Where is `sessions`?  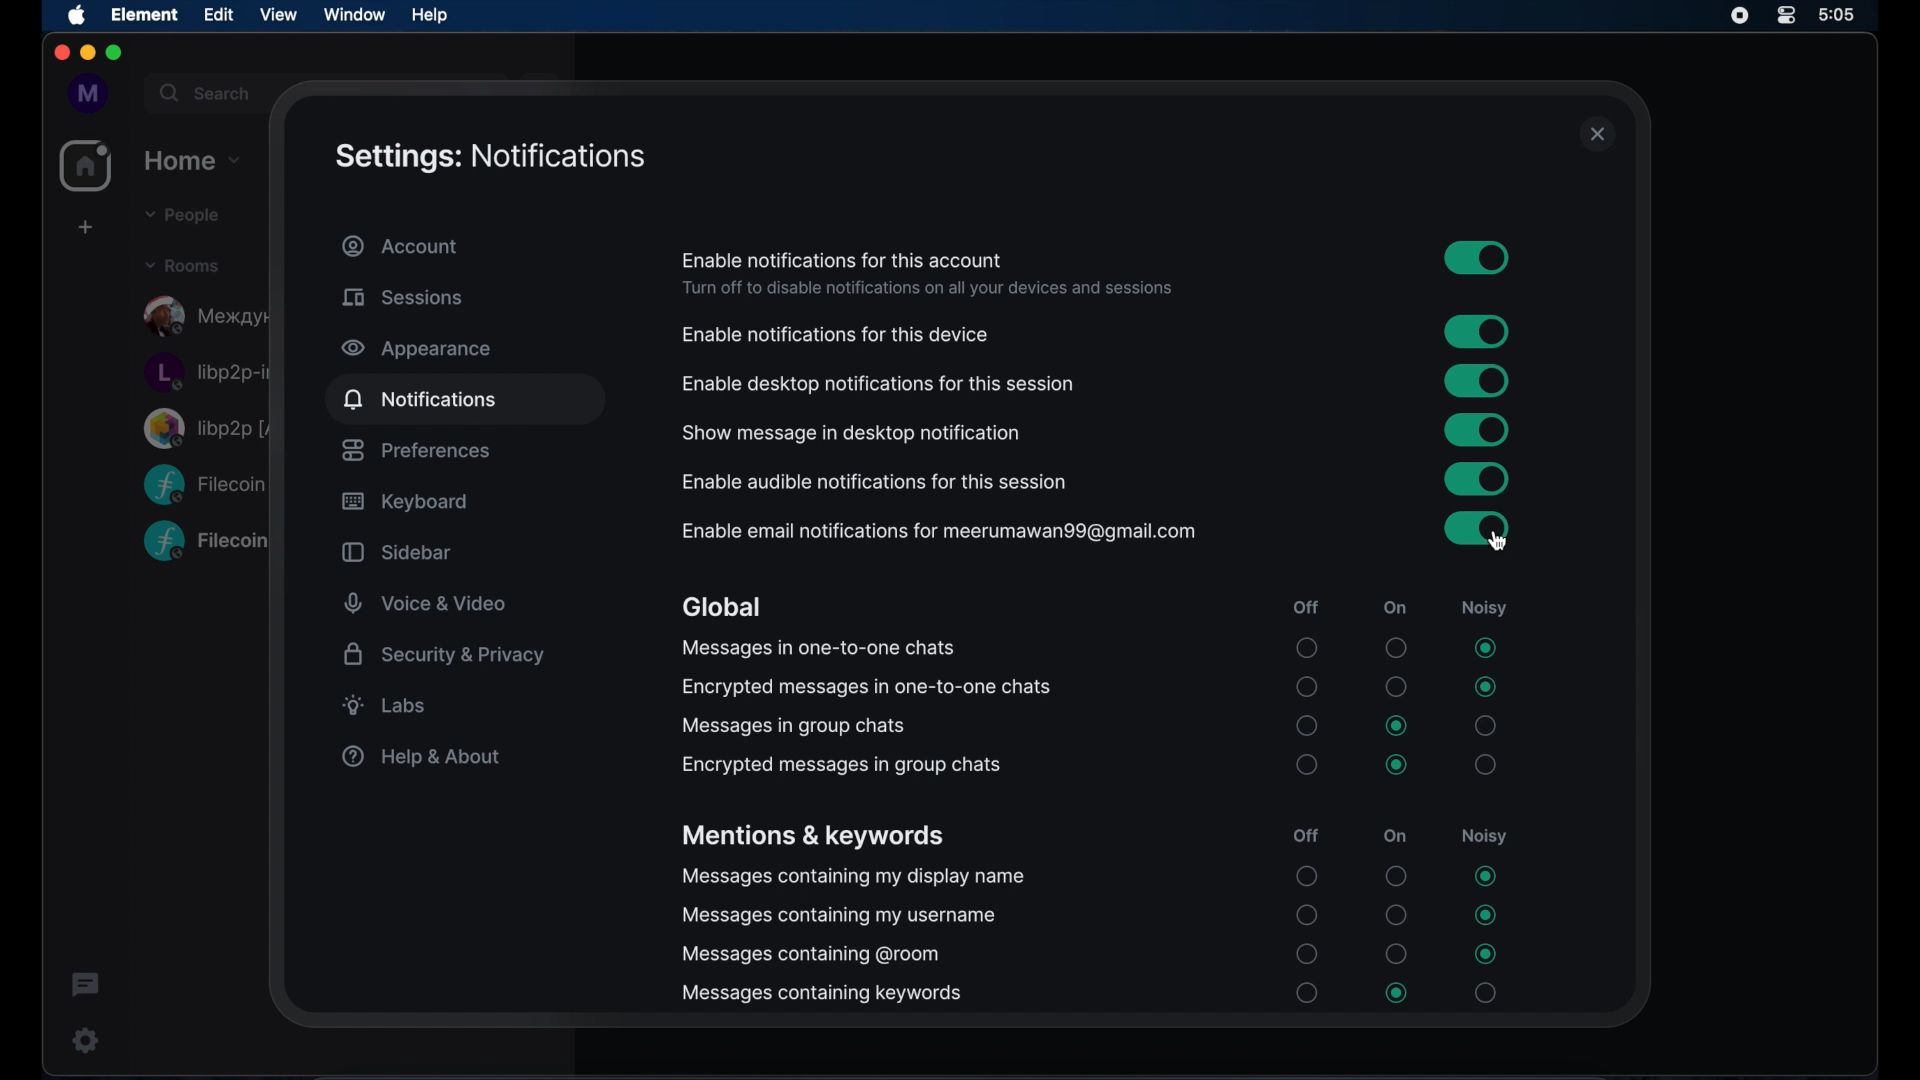
sessions is located at coordinates (402, 297).